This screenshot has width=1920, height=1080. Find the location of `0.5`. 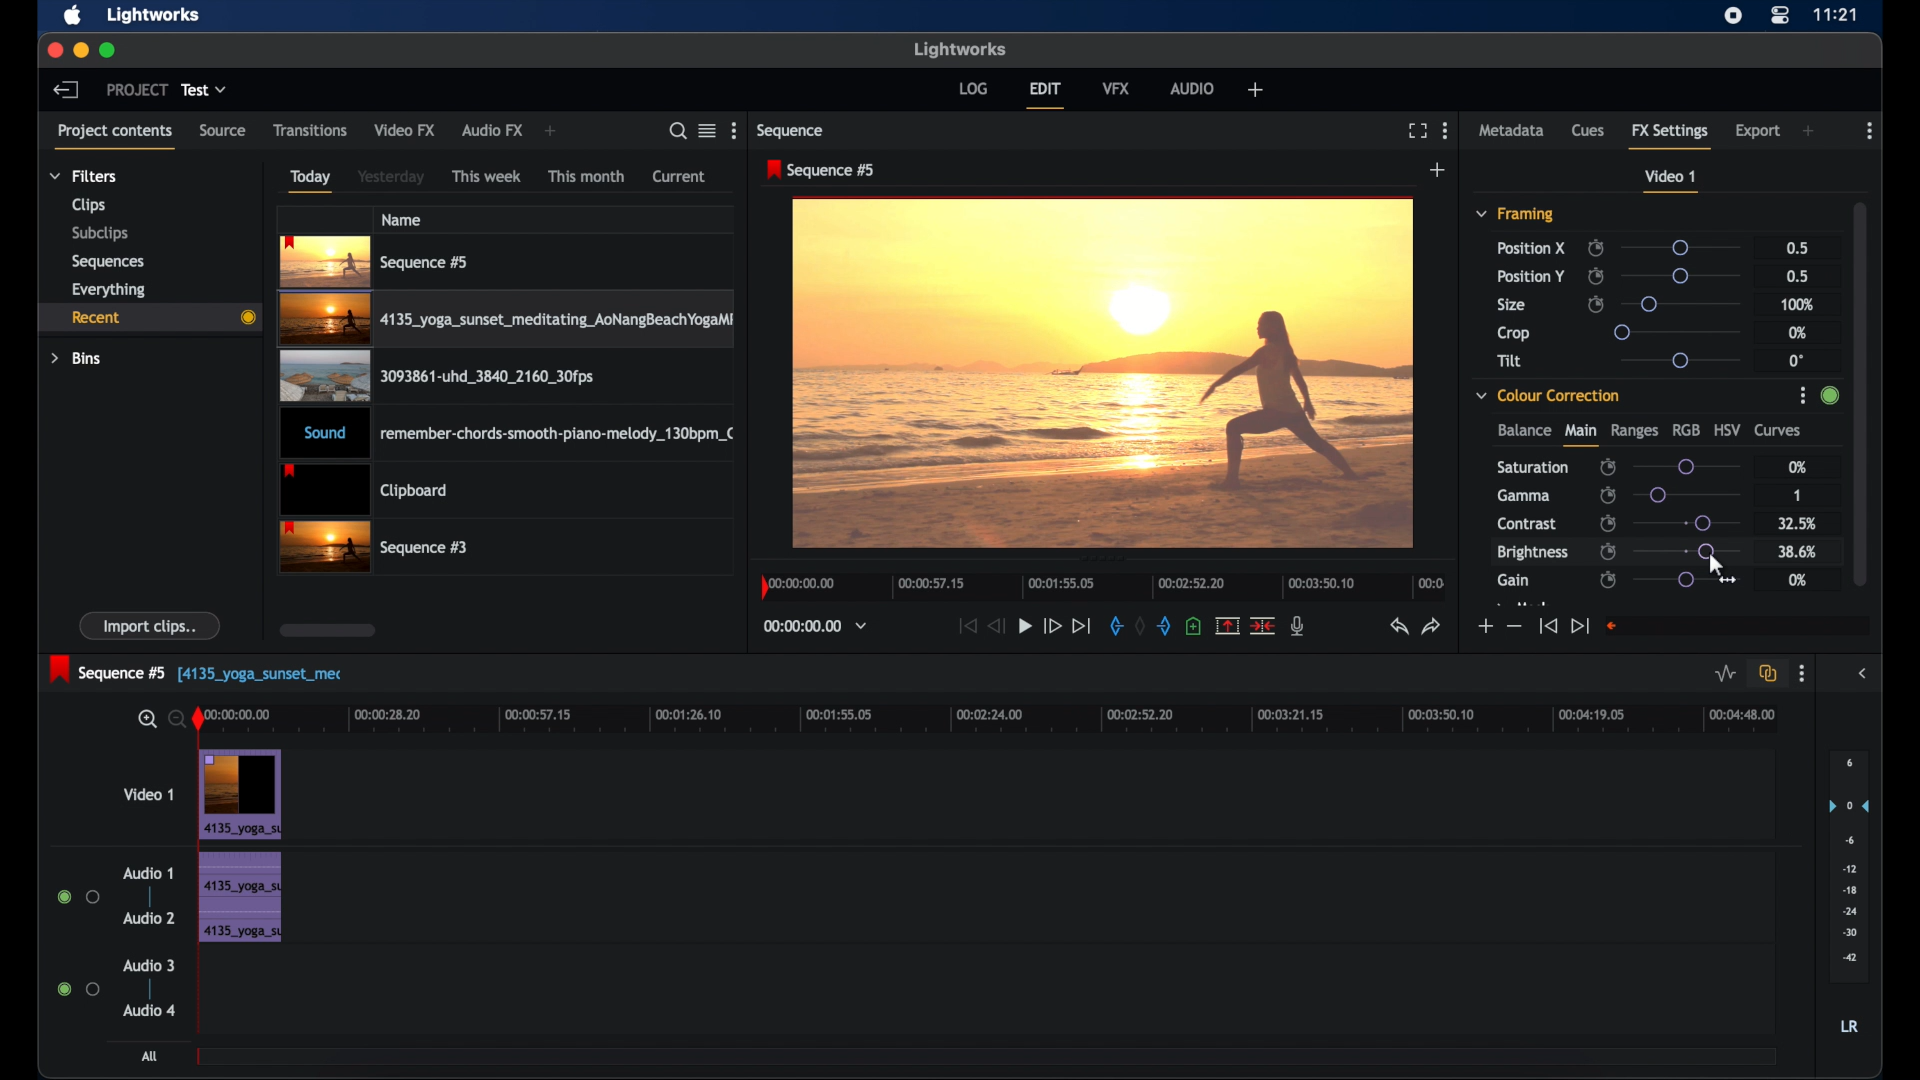

0.5 is located at coordinates (1798, 247).